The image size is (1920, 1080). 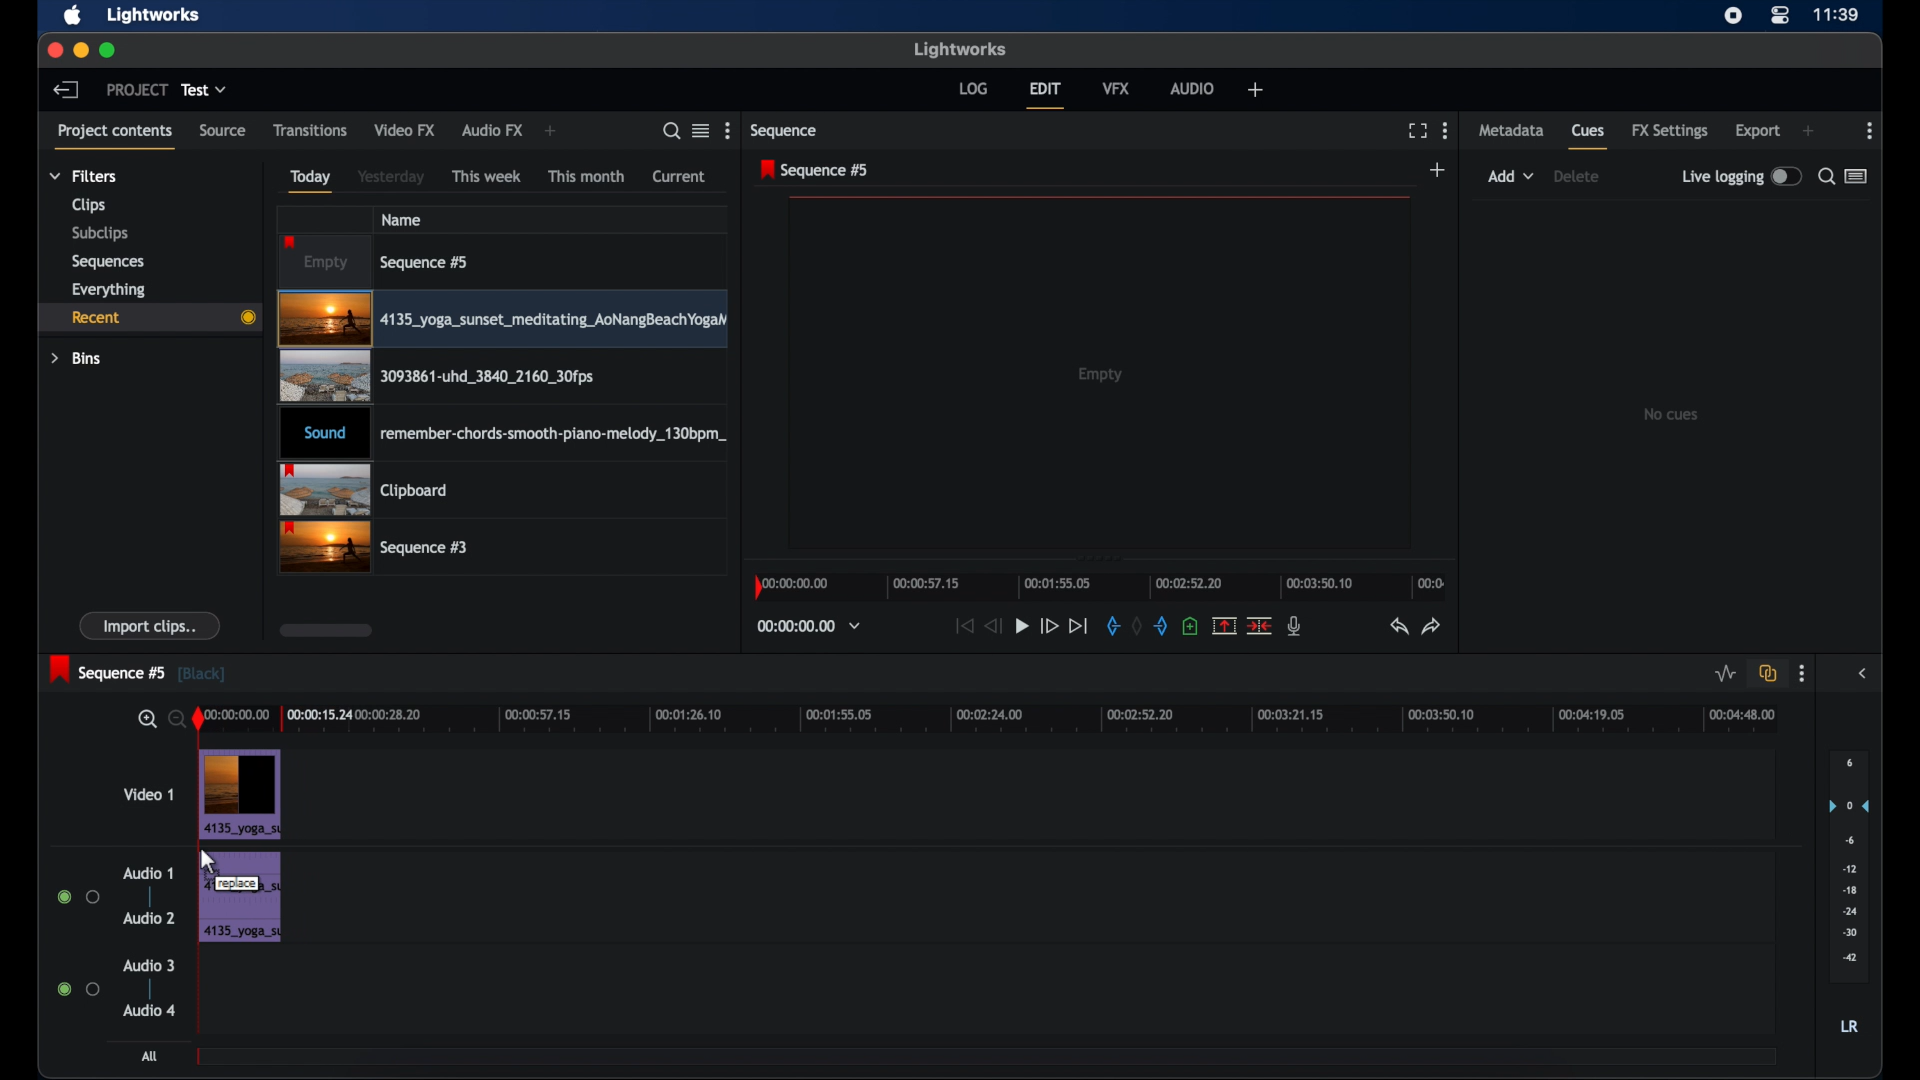 I want to click on all, so click(x=149, y=1056).